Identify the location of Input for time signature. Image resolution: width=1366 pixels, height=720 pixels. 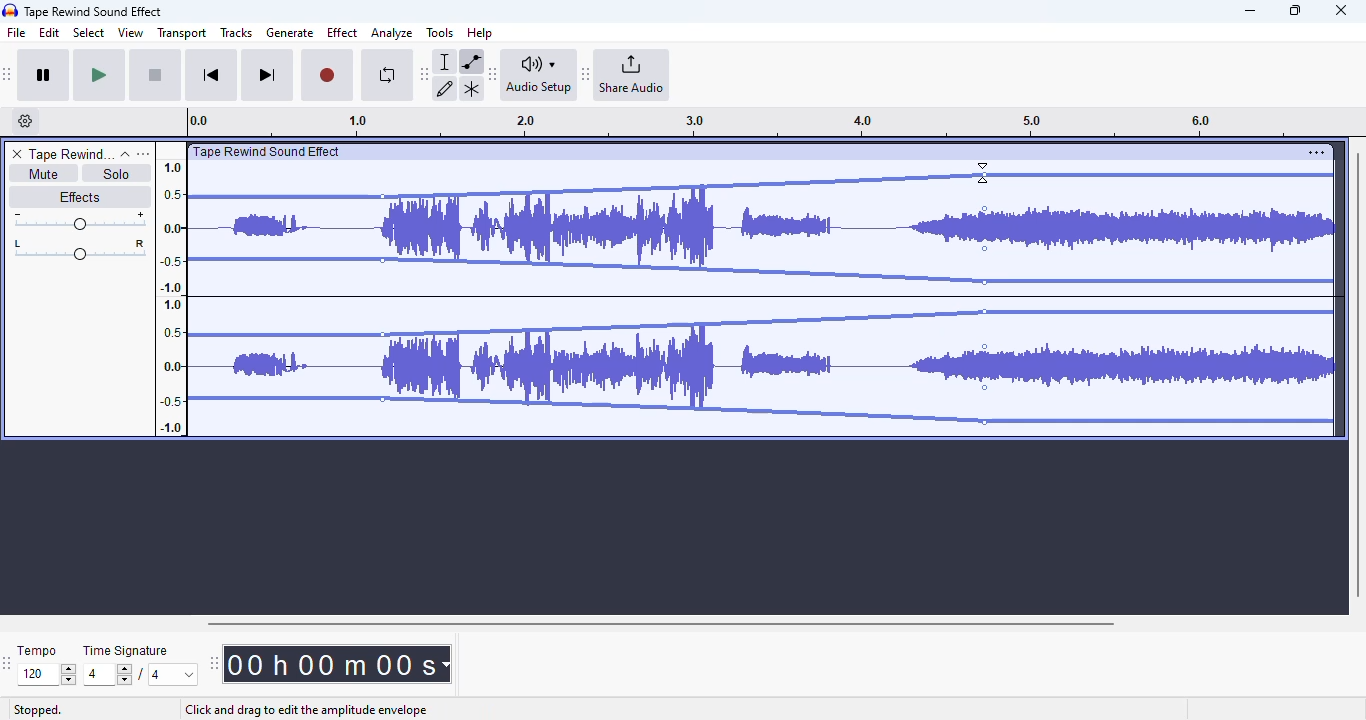
(108, 675).